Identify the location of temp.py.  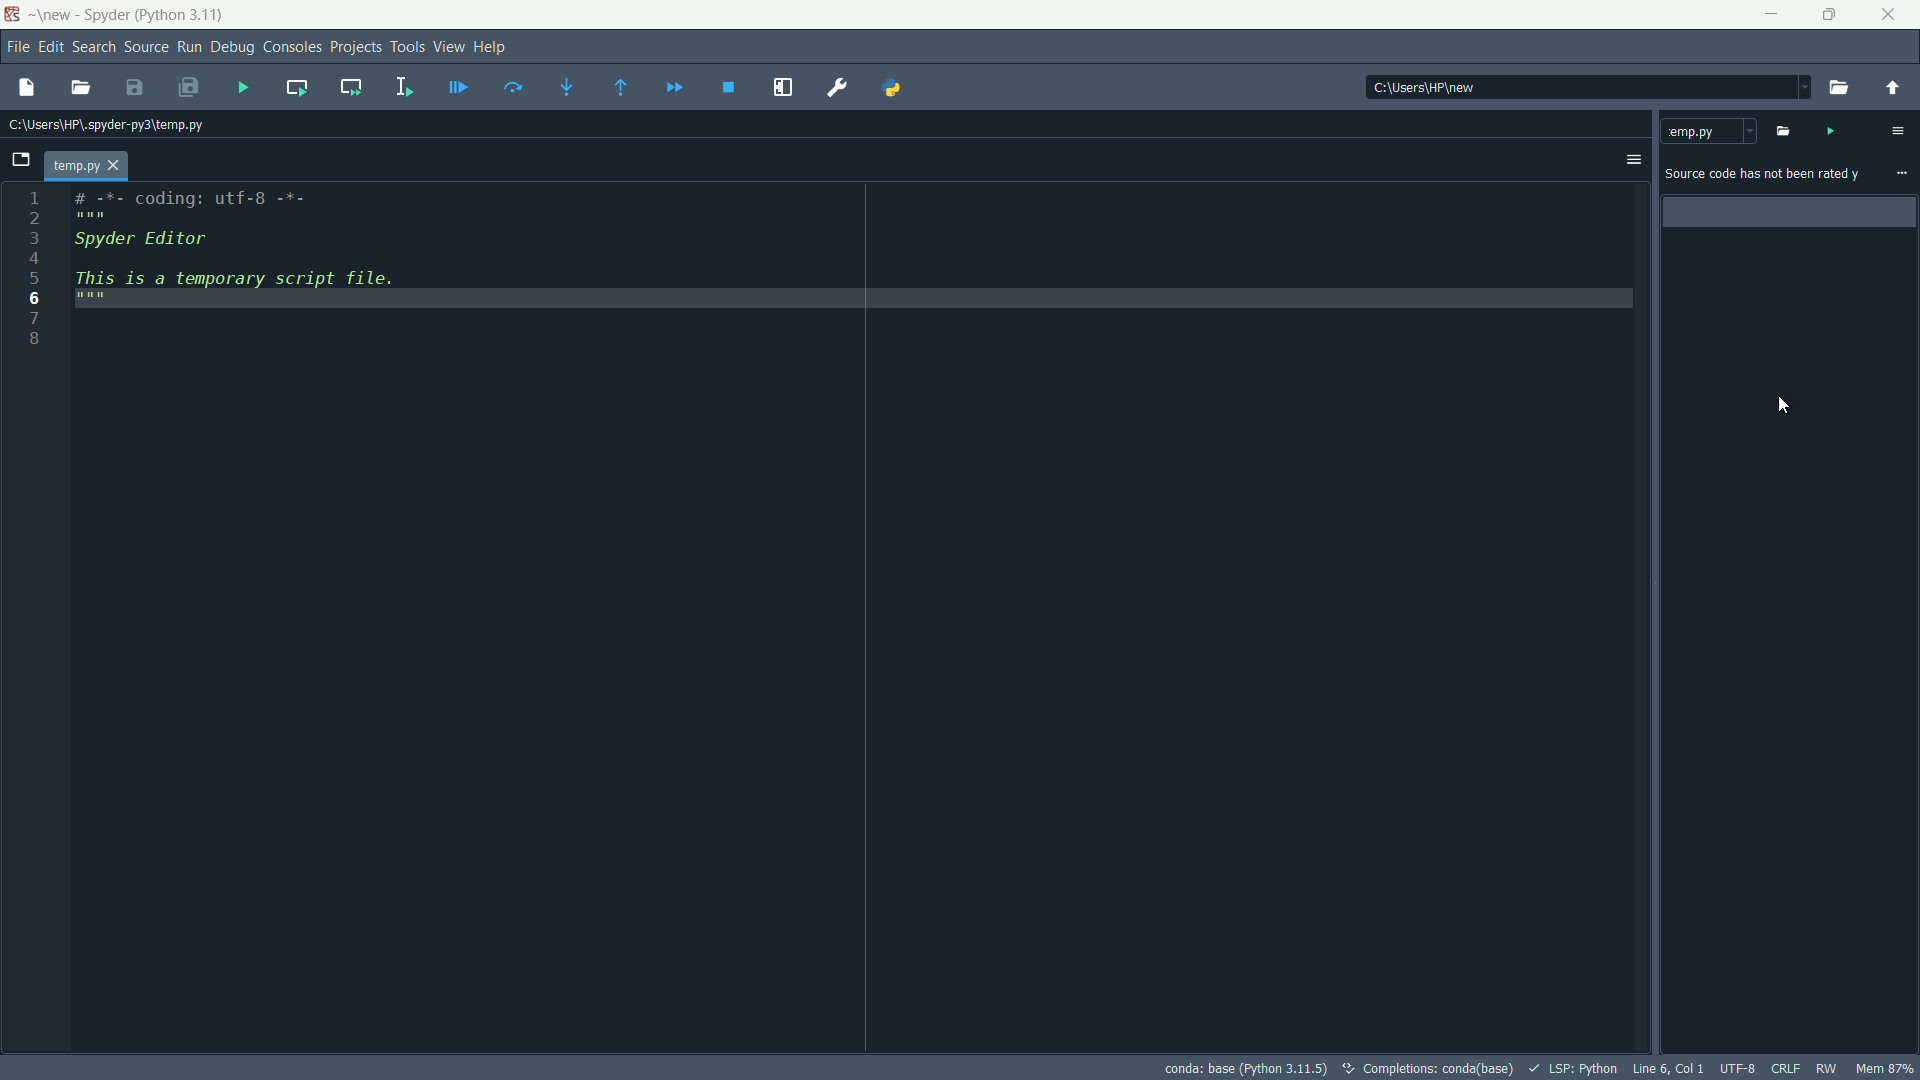
(1709, 130).